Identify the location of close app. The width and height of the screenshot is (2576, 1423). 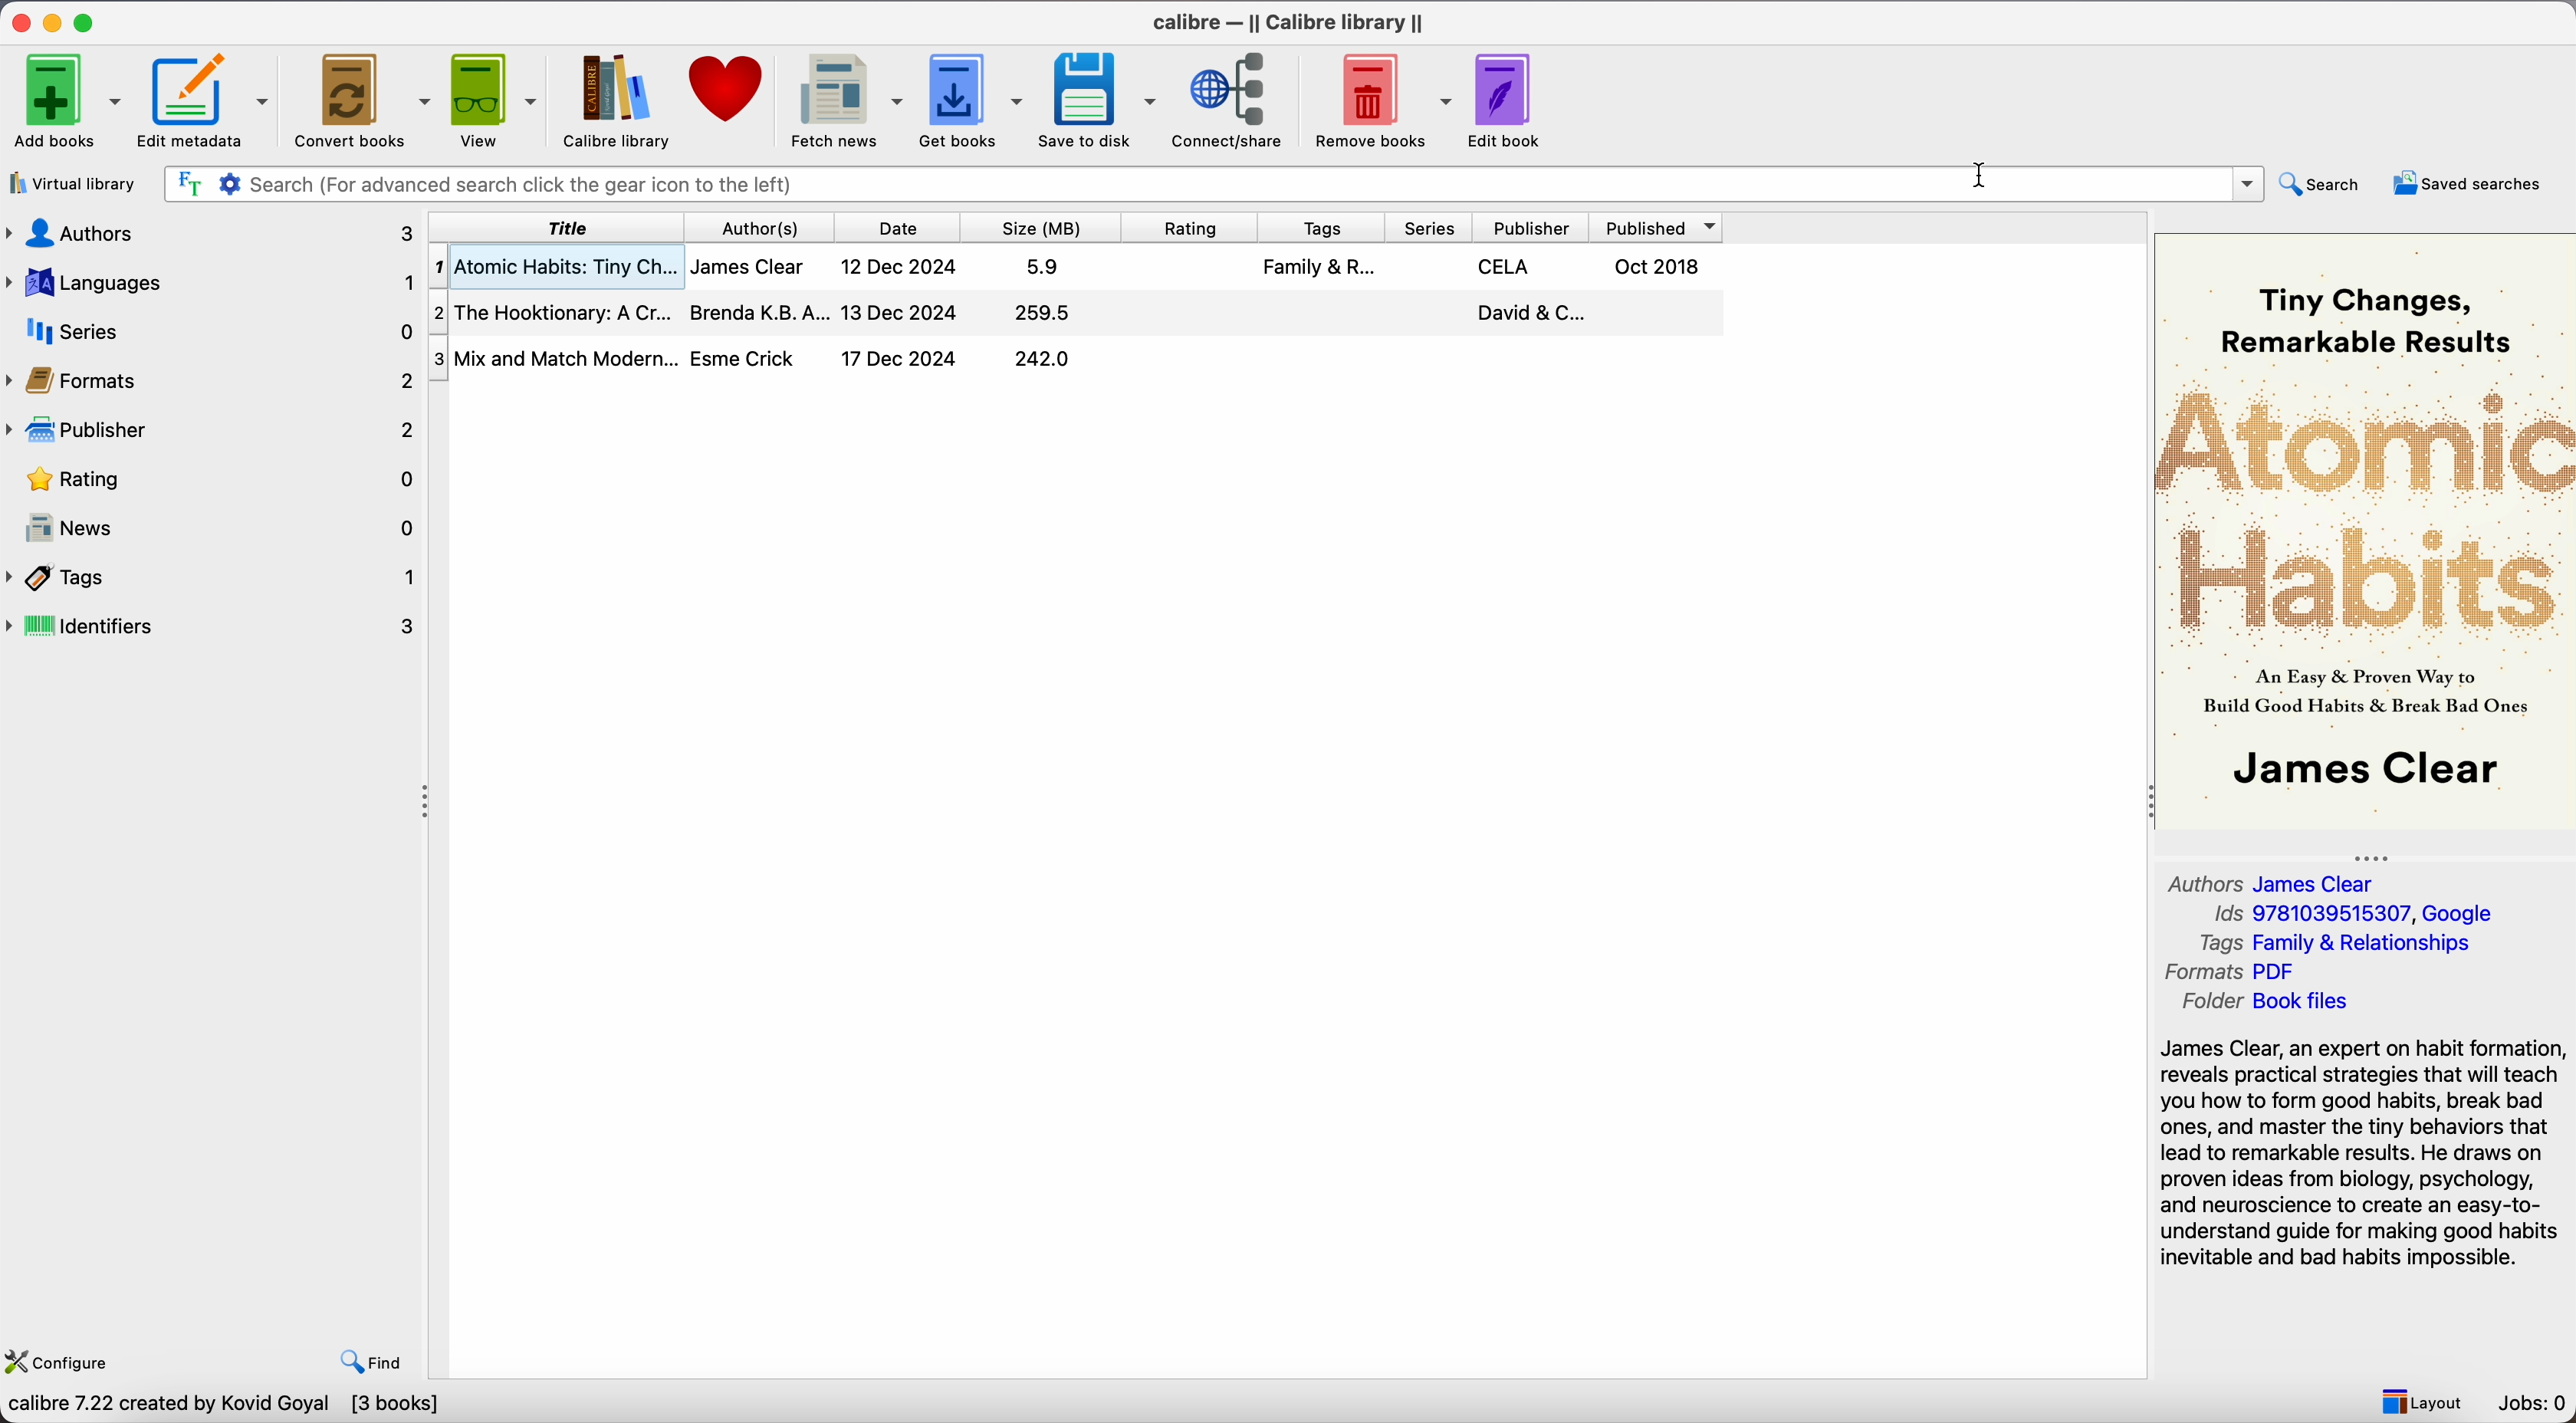
(19, 21).